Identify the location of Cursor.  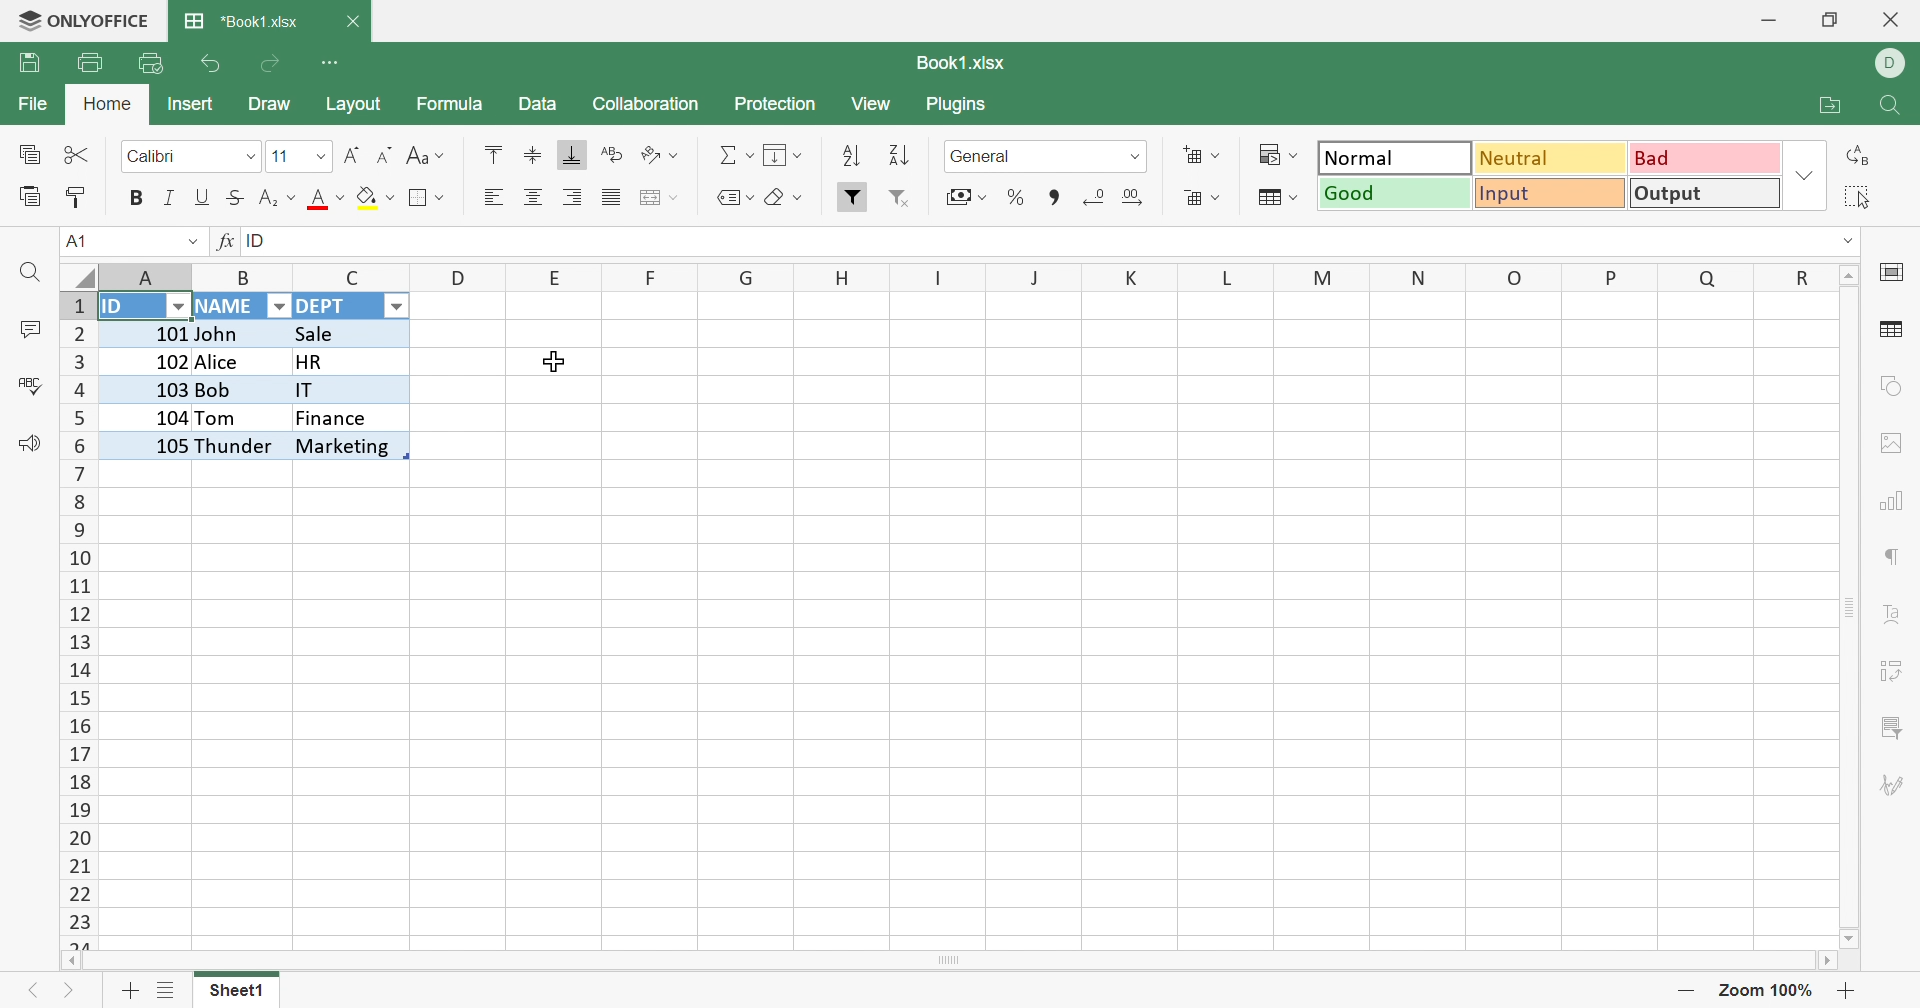
(556, 359).